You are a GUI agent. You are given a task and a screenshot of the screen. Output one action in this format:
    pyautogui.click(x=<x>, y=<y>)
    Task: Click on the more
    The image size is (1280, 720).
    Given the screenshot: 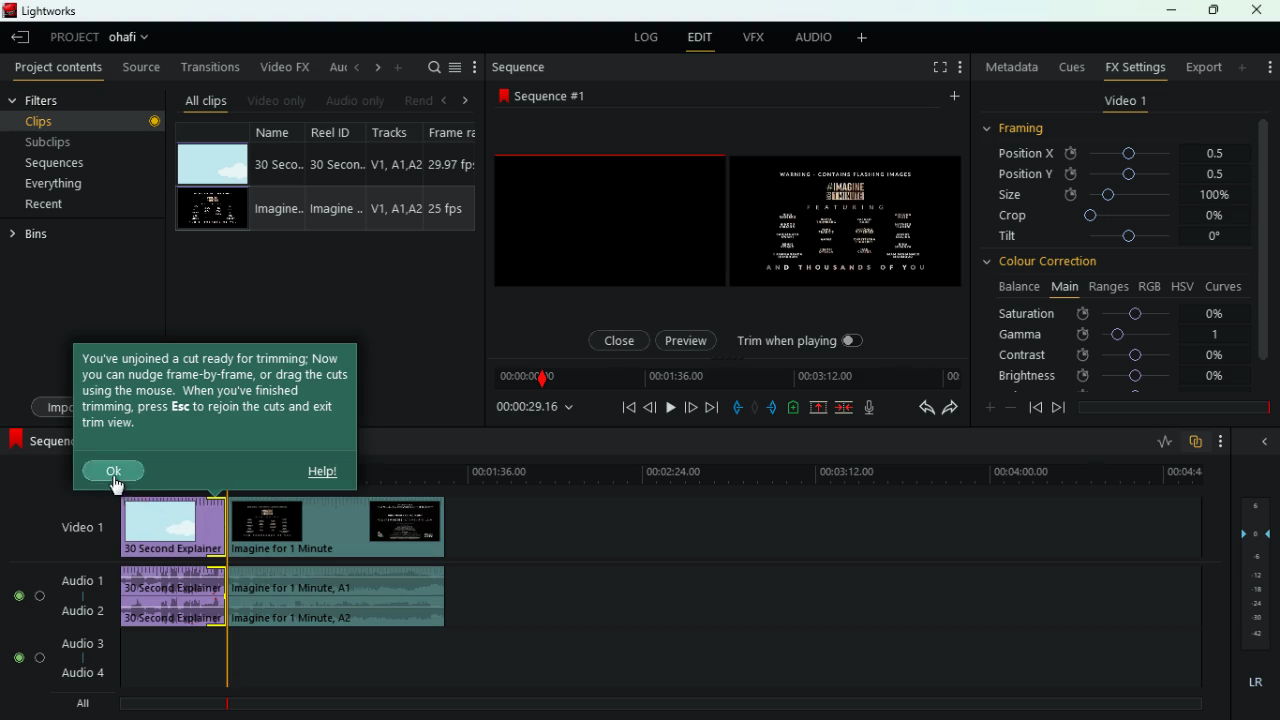 What is the action you would take?
    pyautogui.click(x=1226, y=441)
    